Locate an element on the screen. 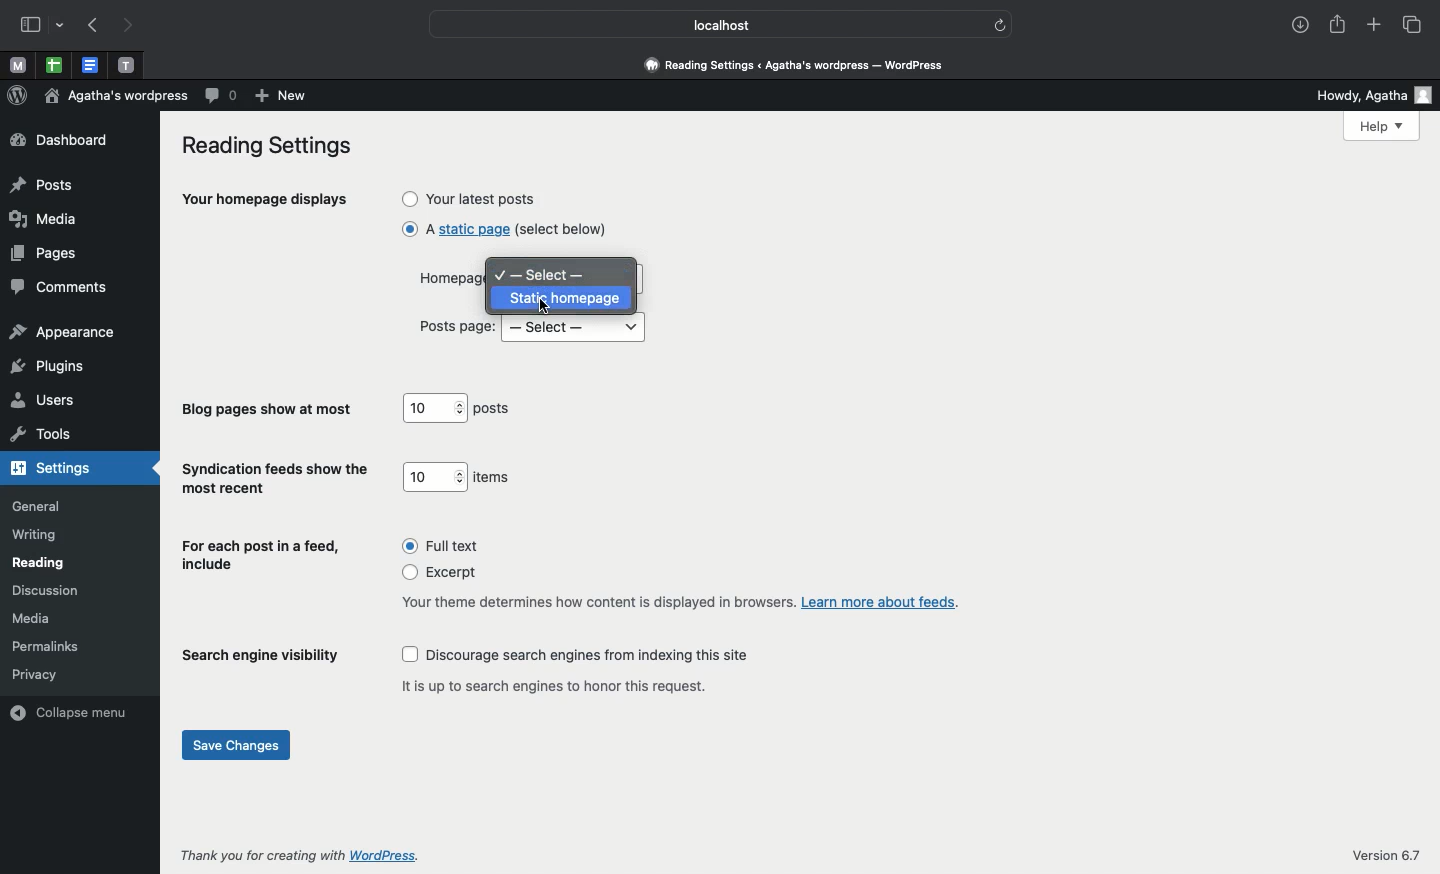 This screenshot has width=1440, height=874. Wordpress is located at coordinates (18, 94).